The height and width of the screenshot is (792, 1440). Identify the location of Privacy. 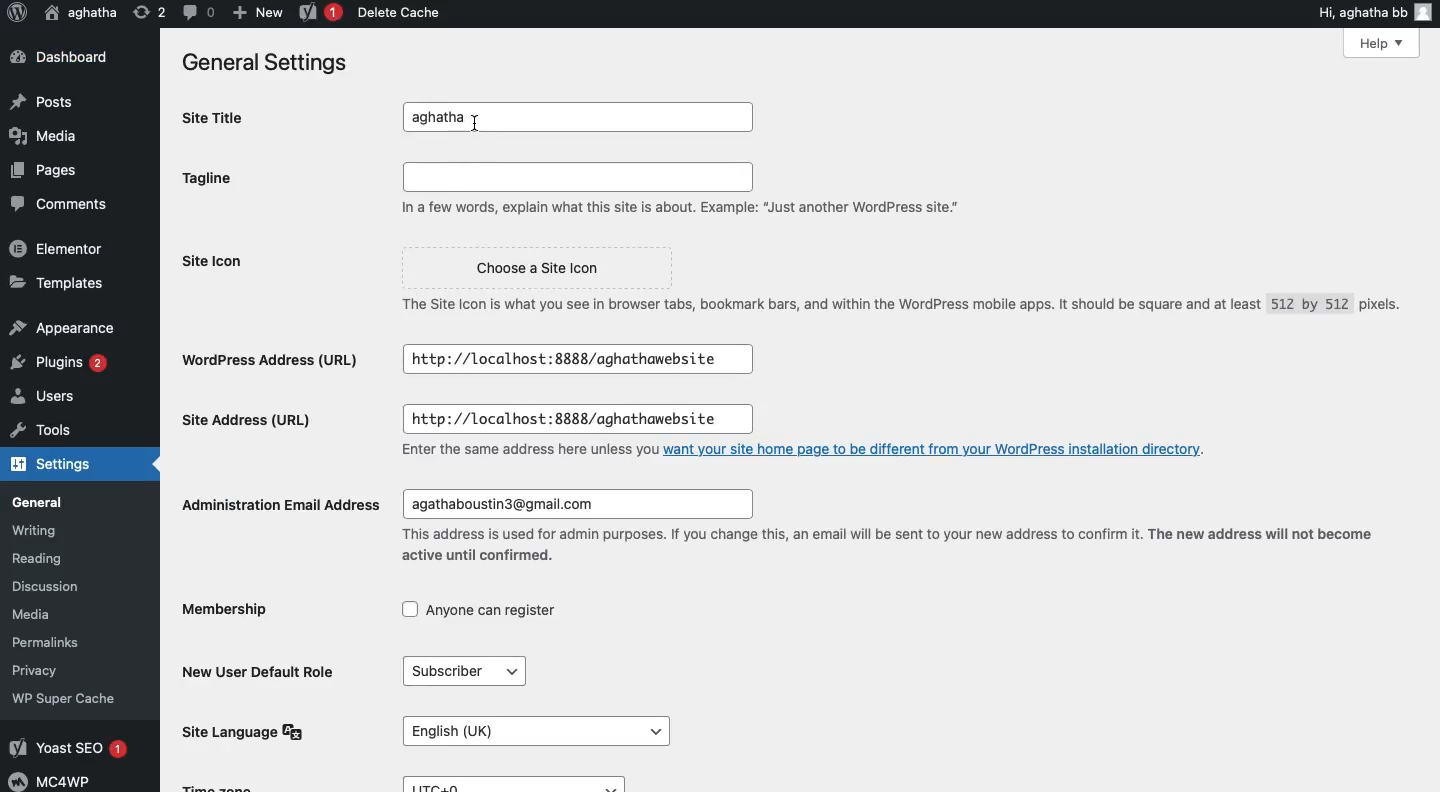
(38, 669).